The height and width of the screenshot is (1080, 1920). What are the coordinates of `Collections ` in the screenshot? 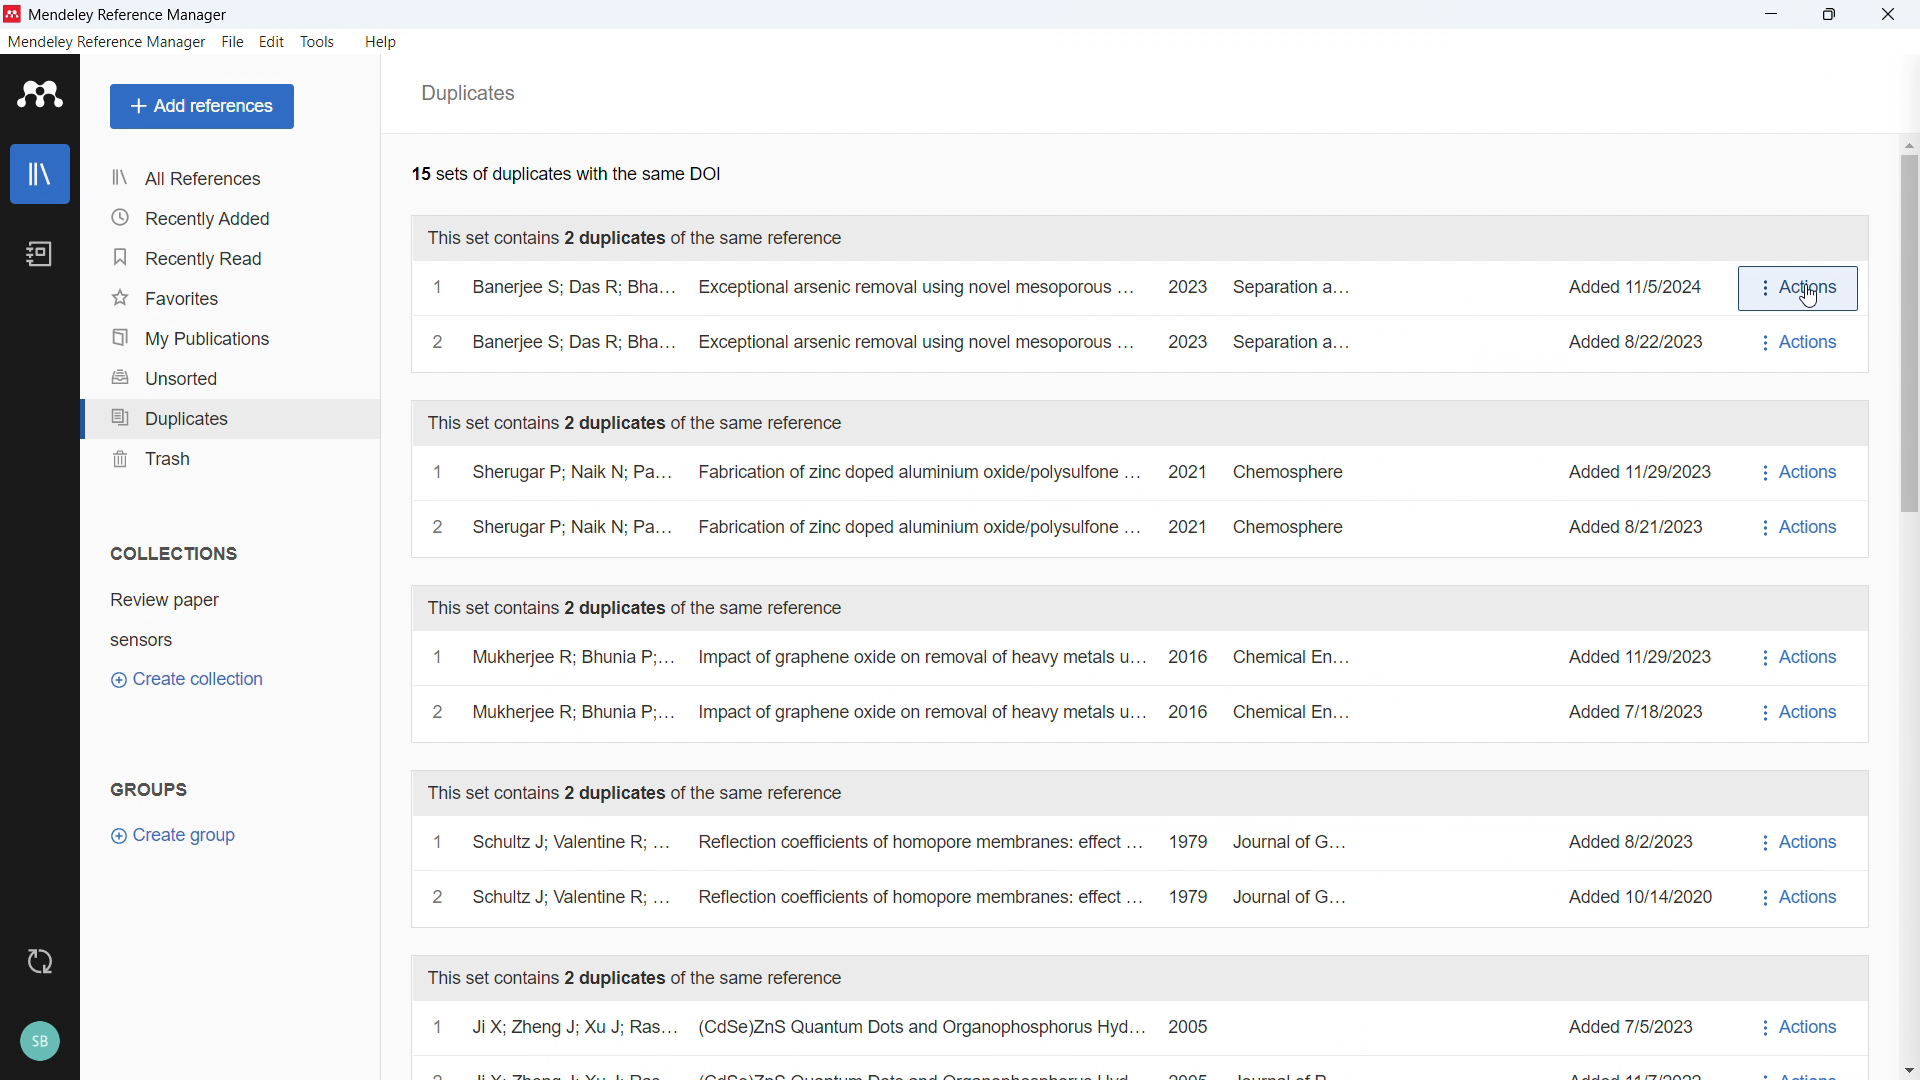 It's located at (175, 554).